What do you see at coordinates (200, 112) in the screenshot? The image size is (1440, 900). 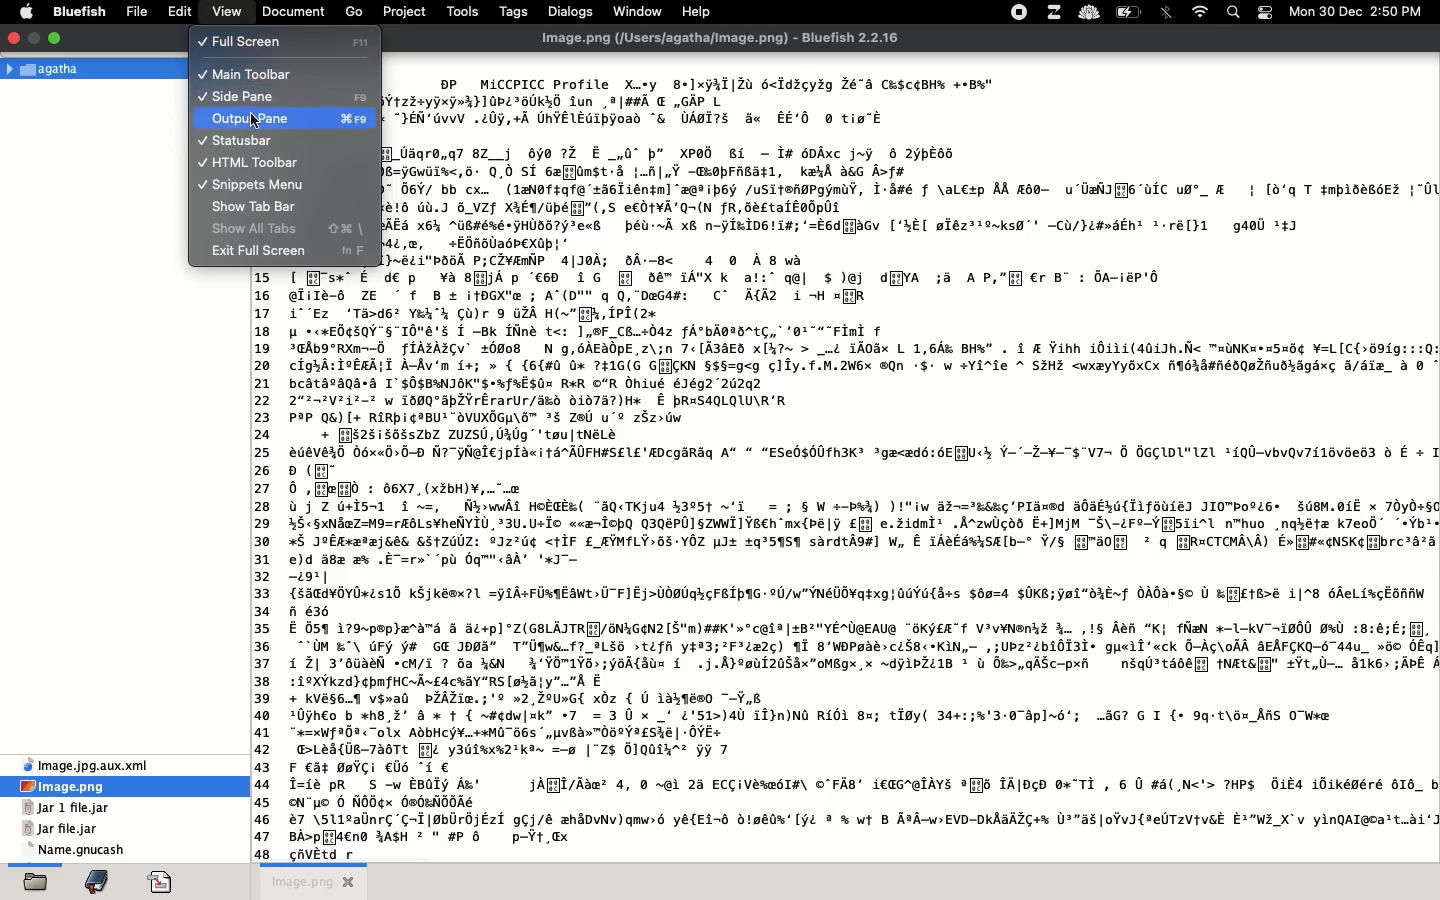 I see `tick indicating the corresponding option is toggle on` at bounding box center [200, 112].